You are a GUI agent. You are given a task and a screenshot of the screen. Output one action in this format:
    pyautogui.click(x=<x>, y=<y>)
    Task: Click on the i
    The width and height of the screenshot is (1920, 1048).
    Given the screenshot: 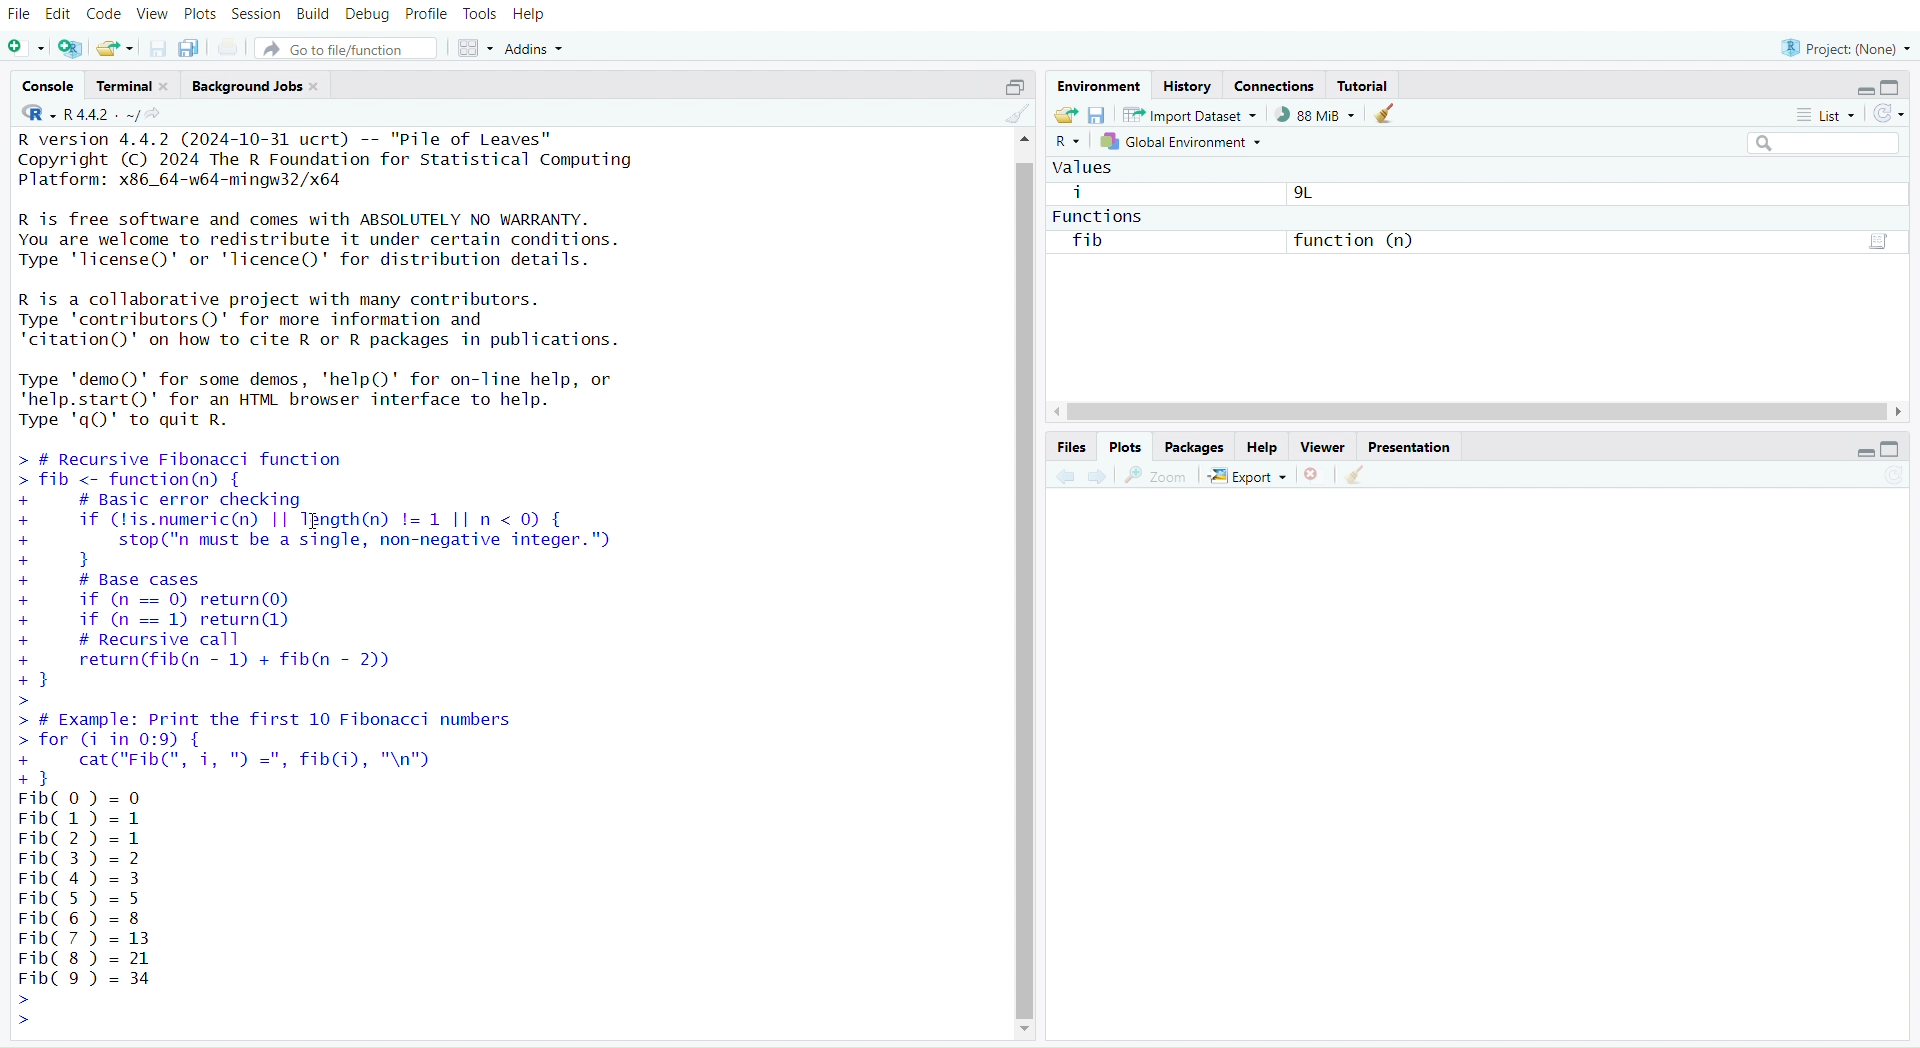 What is the action you would take?
    pyautogui.click(x=1079, y=192)
    